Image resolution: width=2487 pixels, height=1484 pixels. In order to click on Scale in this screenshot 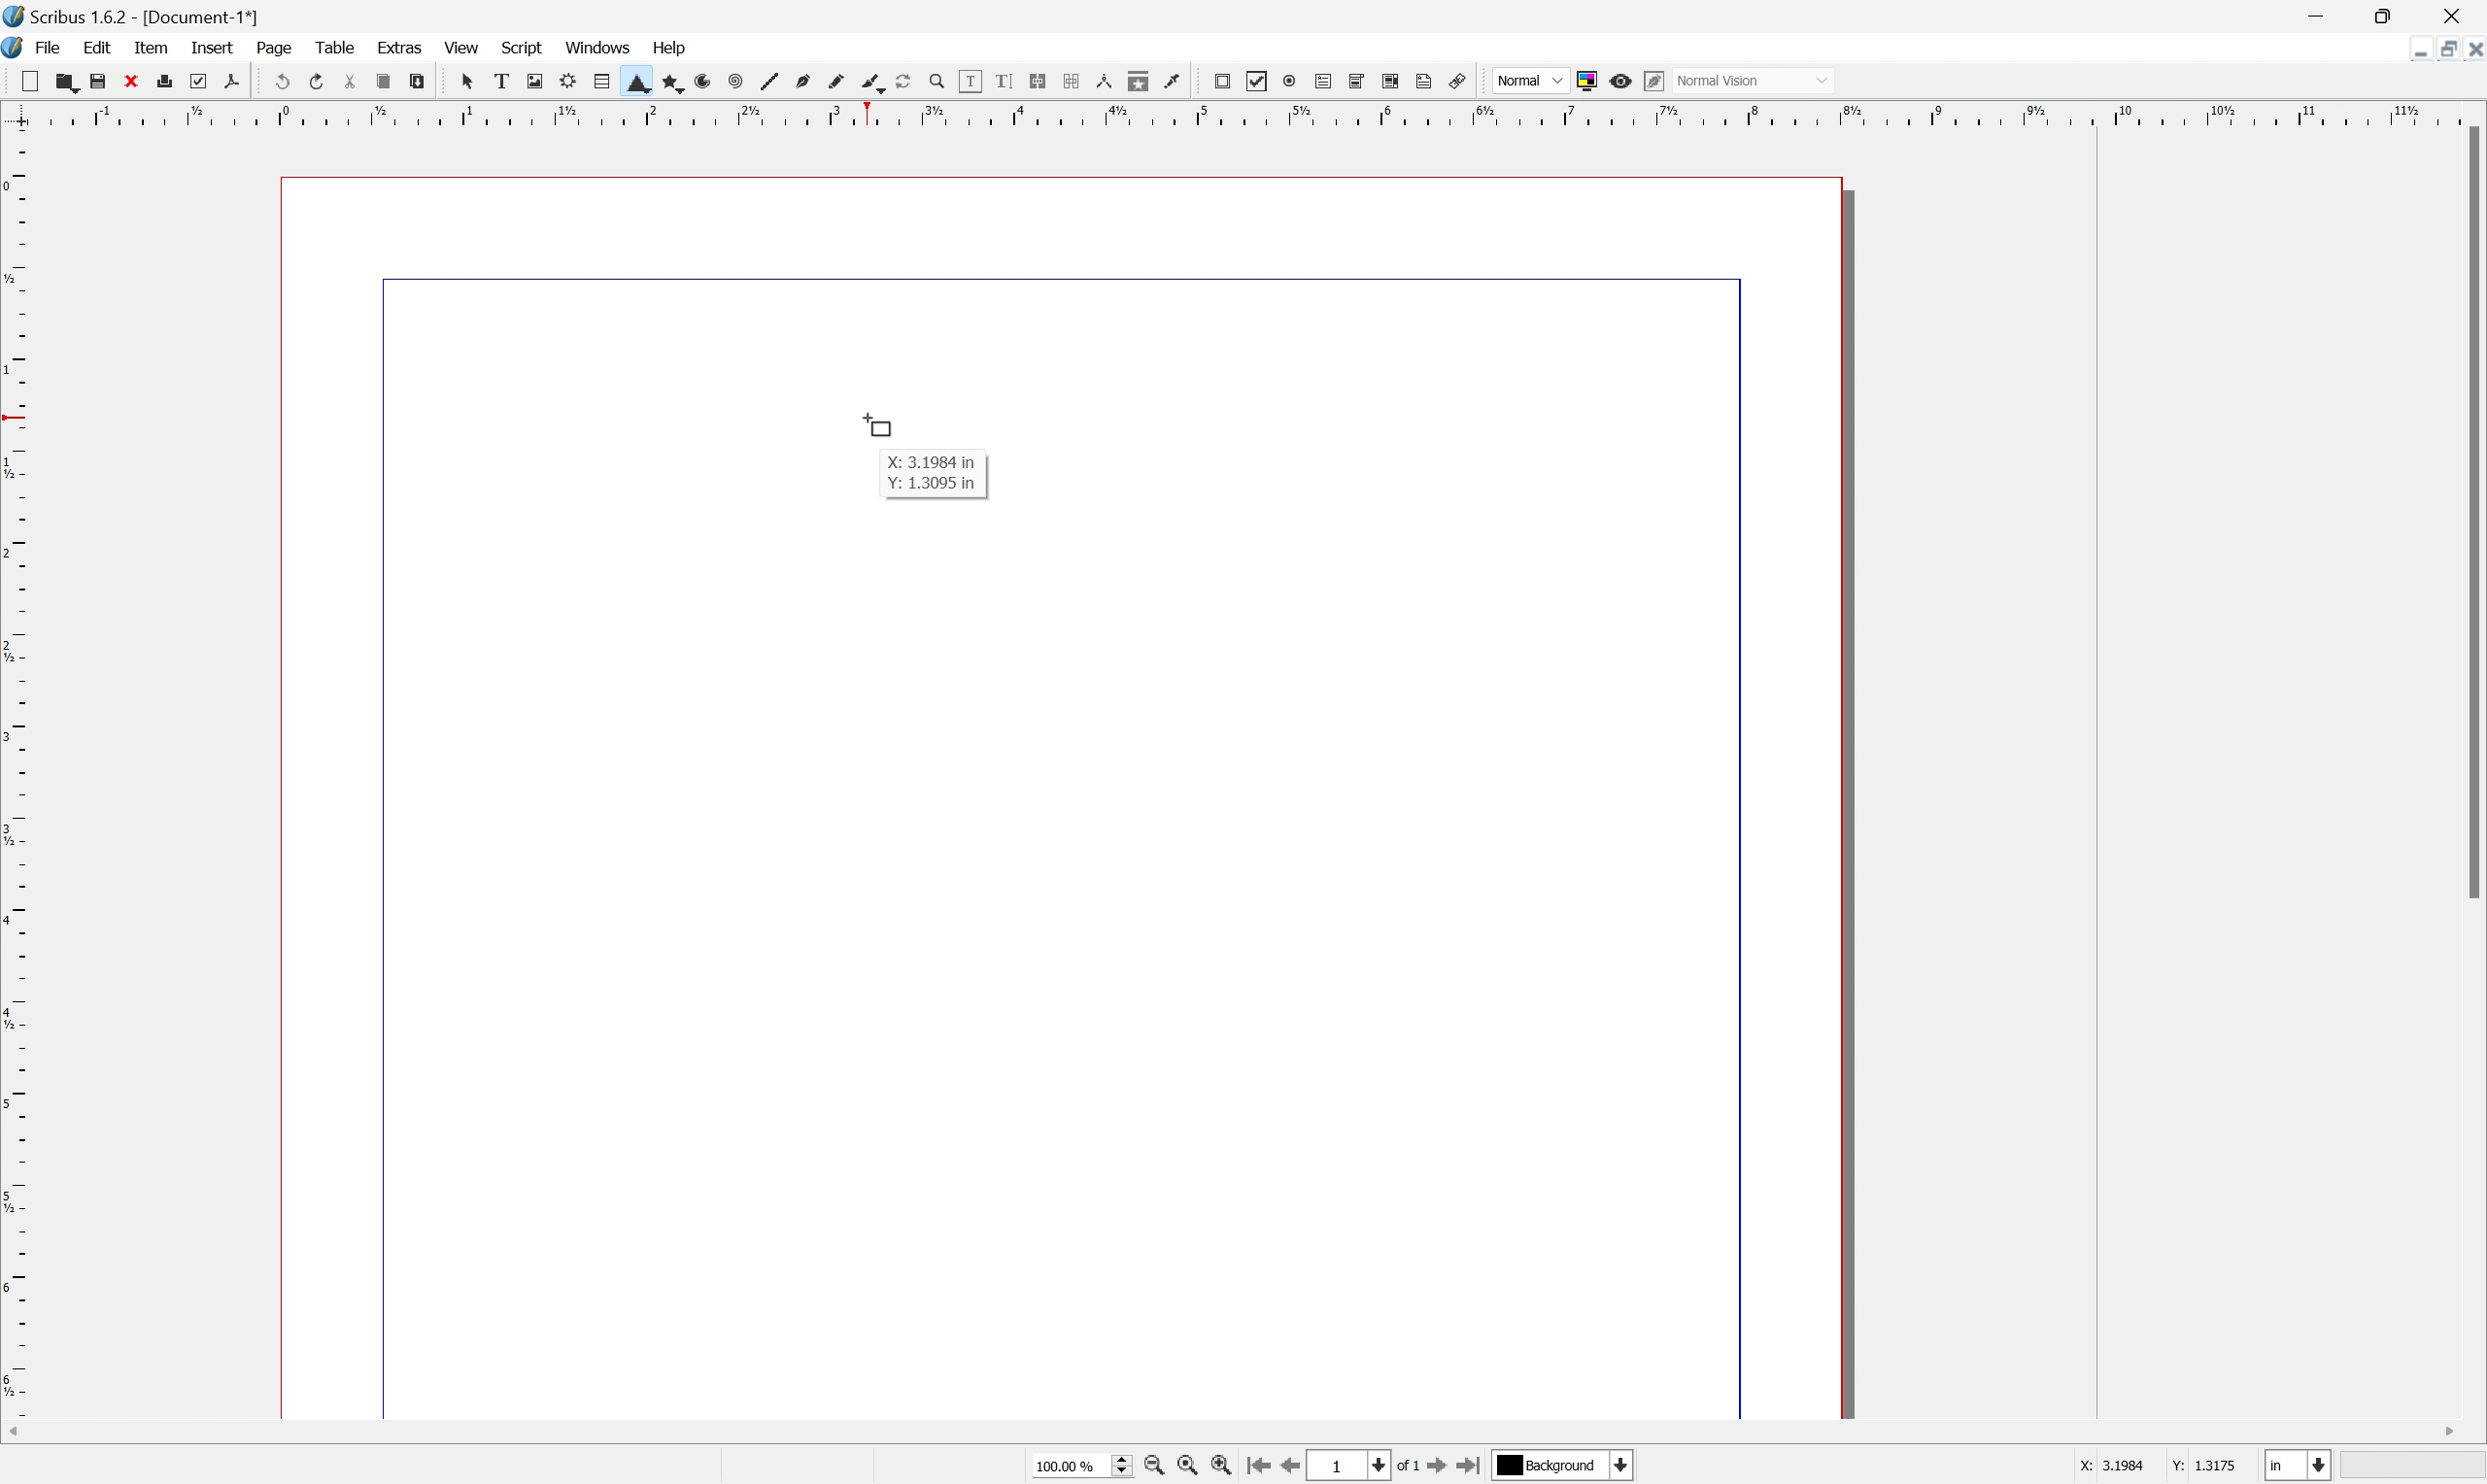, I will do `click(1241, 111)`.